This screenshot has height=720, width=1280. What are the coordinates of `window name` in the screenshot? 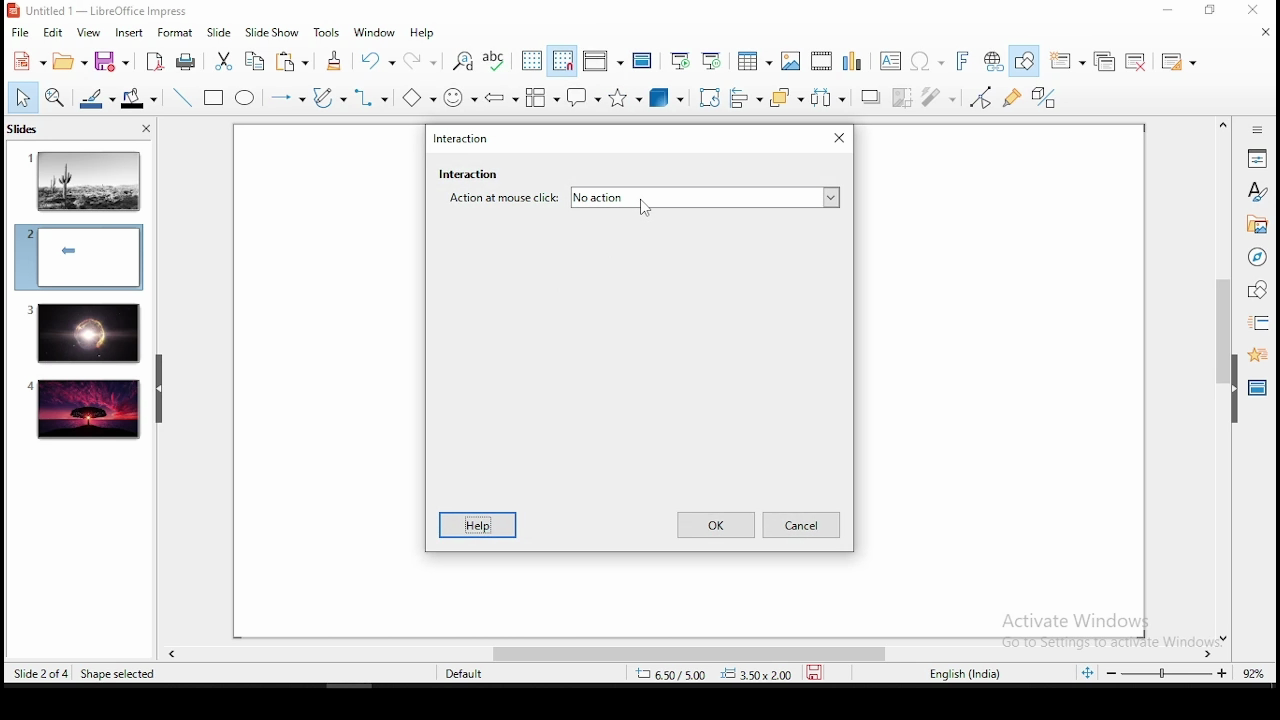 It's located at (100, 10).